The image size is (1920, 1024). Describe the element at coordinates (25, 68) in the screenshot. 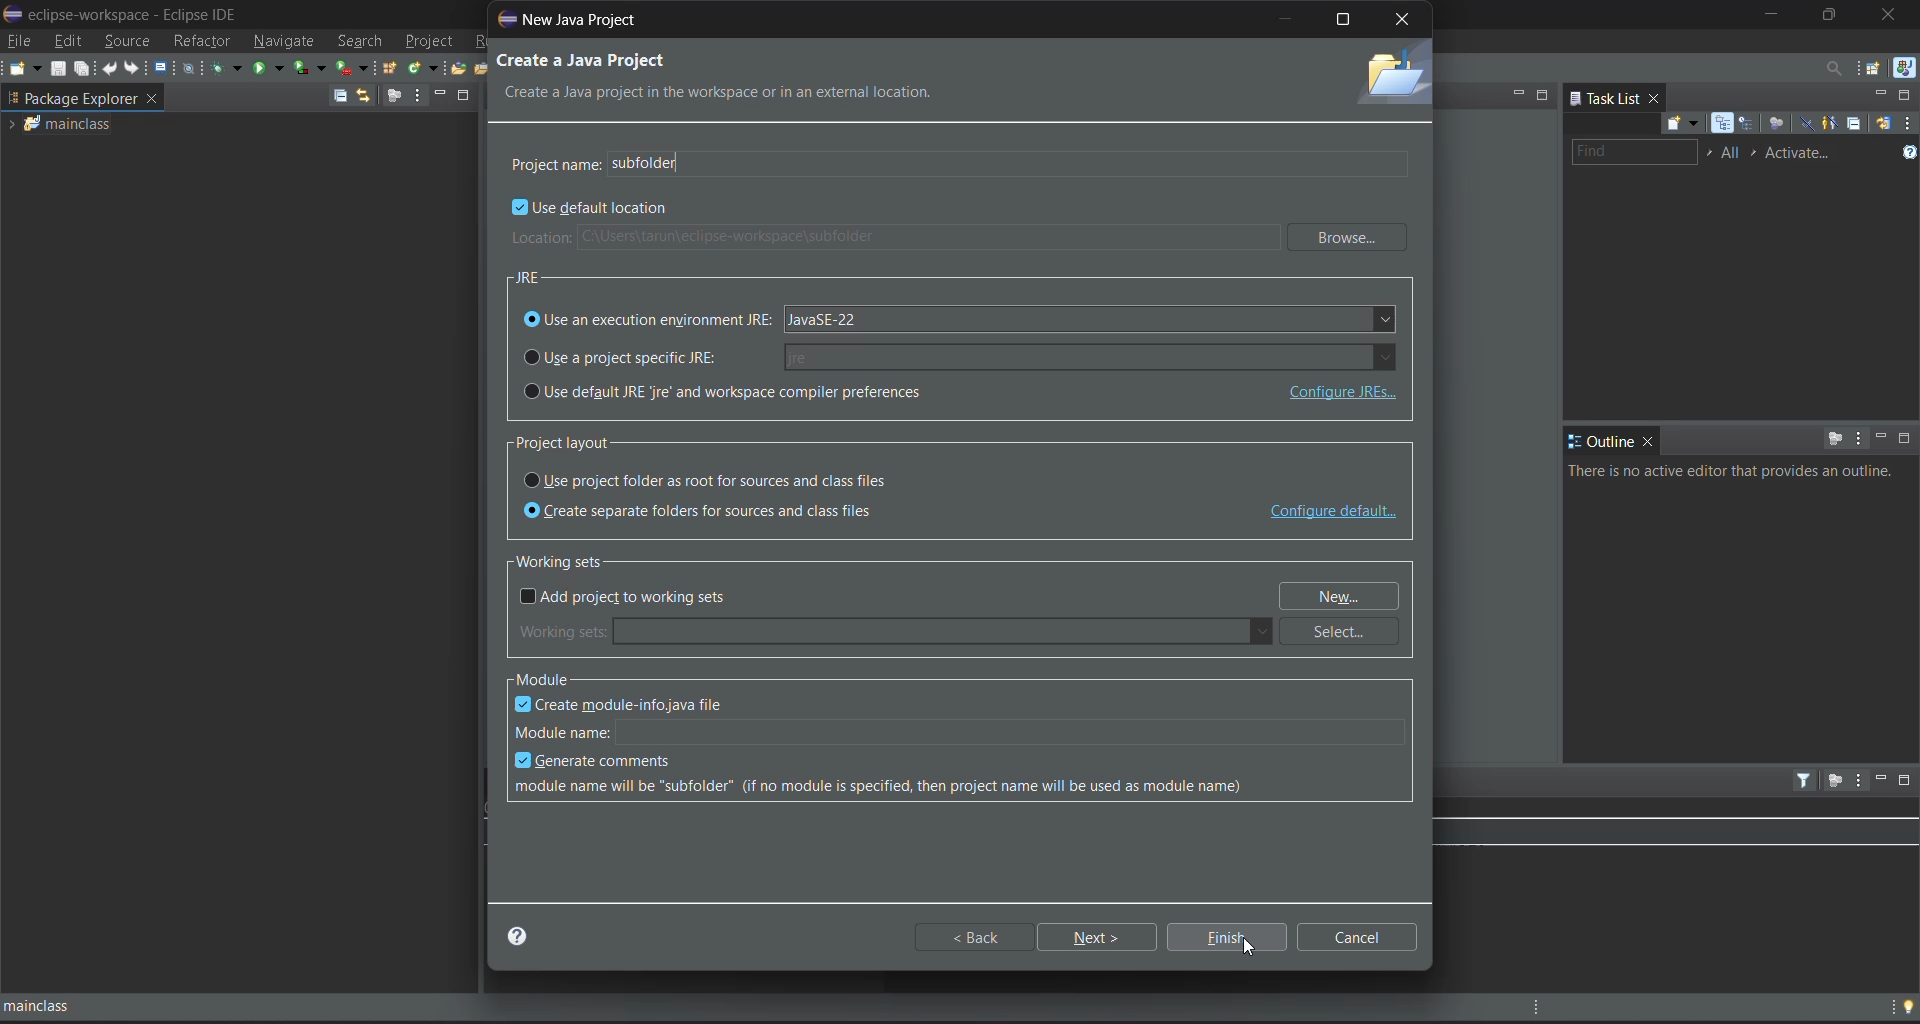

I see `new` at that location.